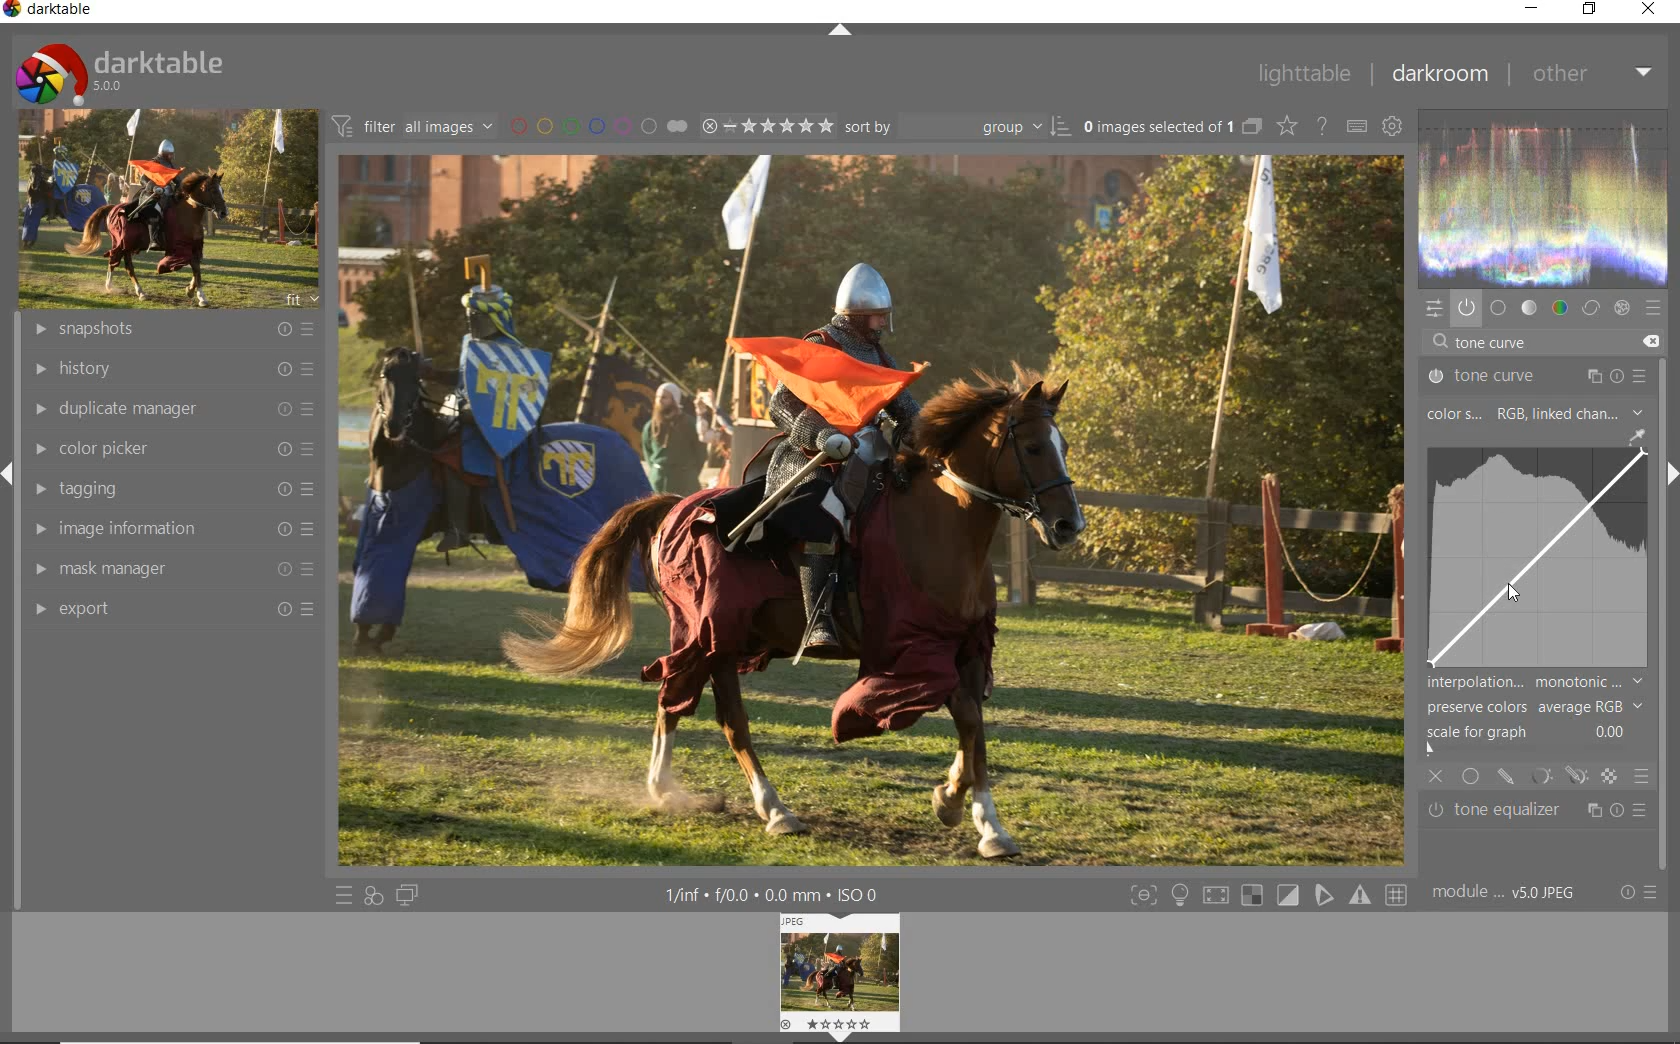 This screenshot has width=1680, height=1044. I want to click on tagging, so click(169, 489).